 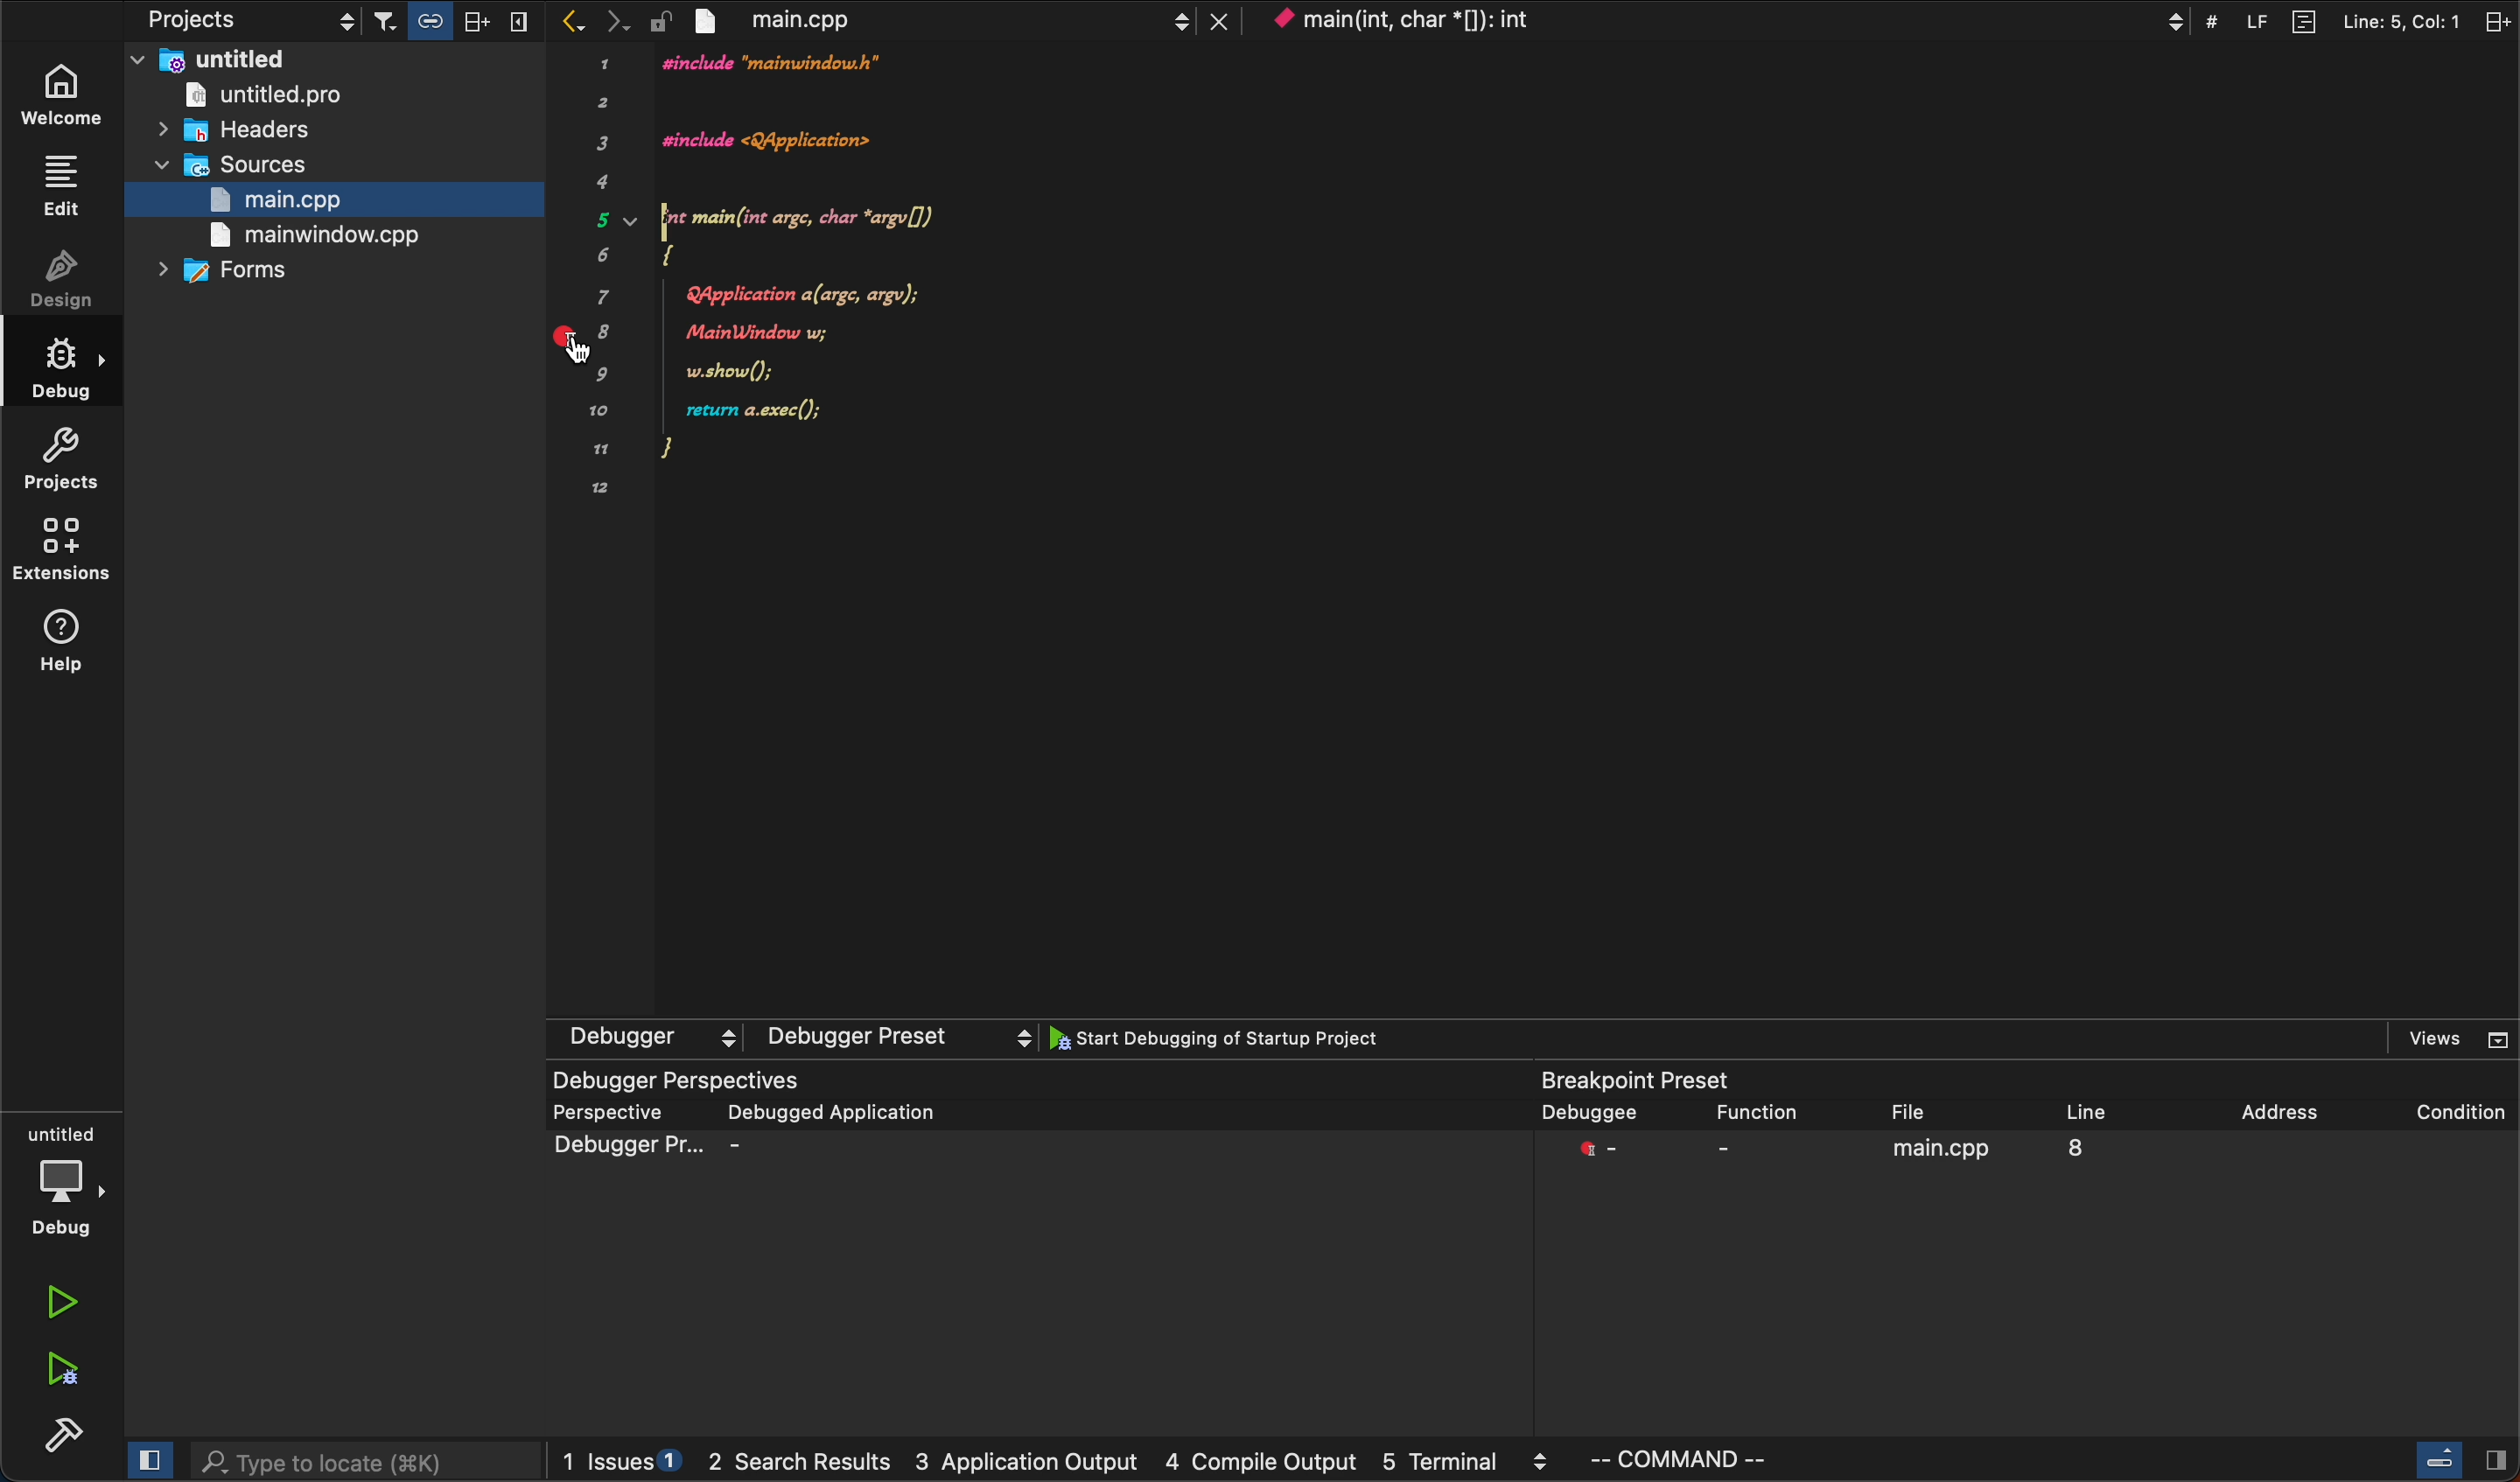 I want to click on views, so click(x=2439, y=1041).